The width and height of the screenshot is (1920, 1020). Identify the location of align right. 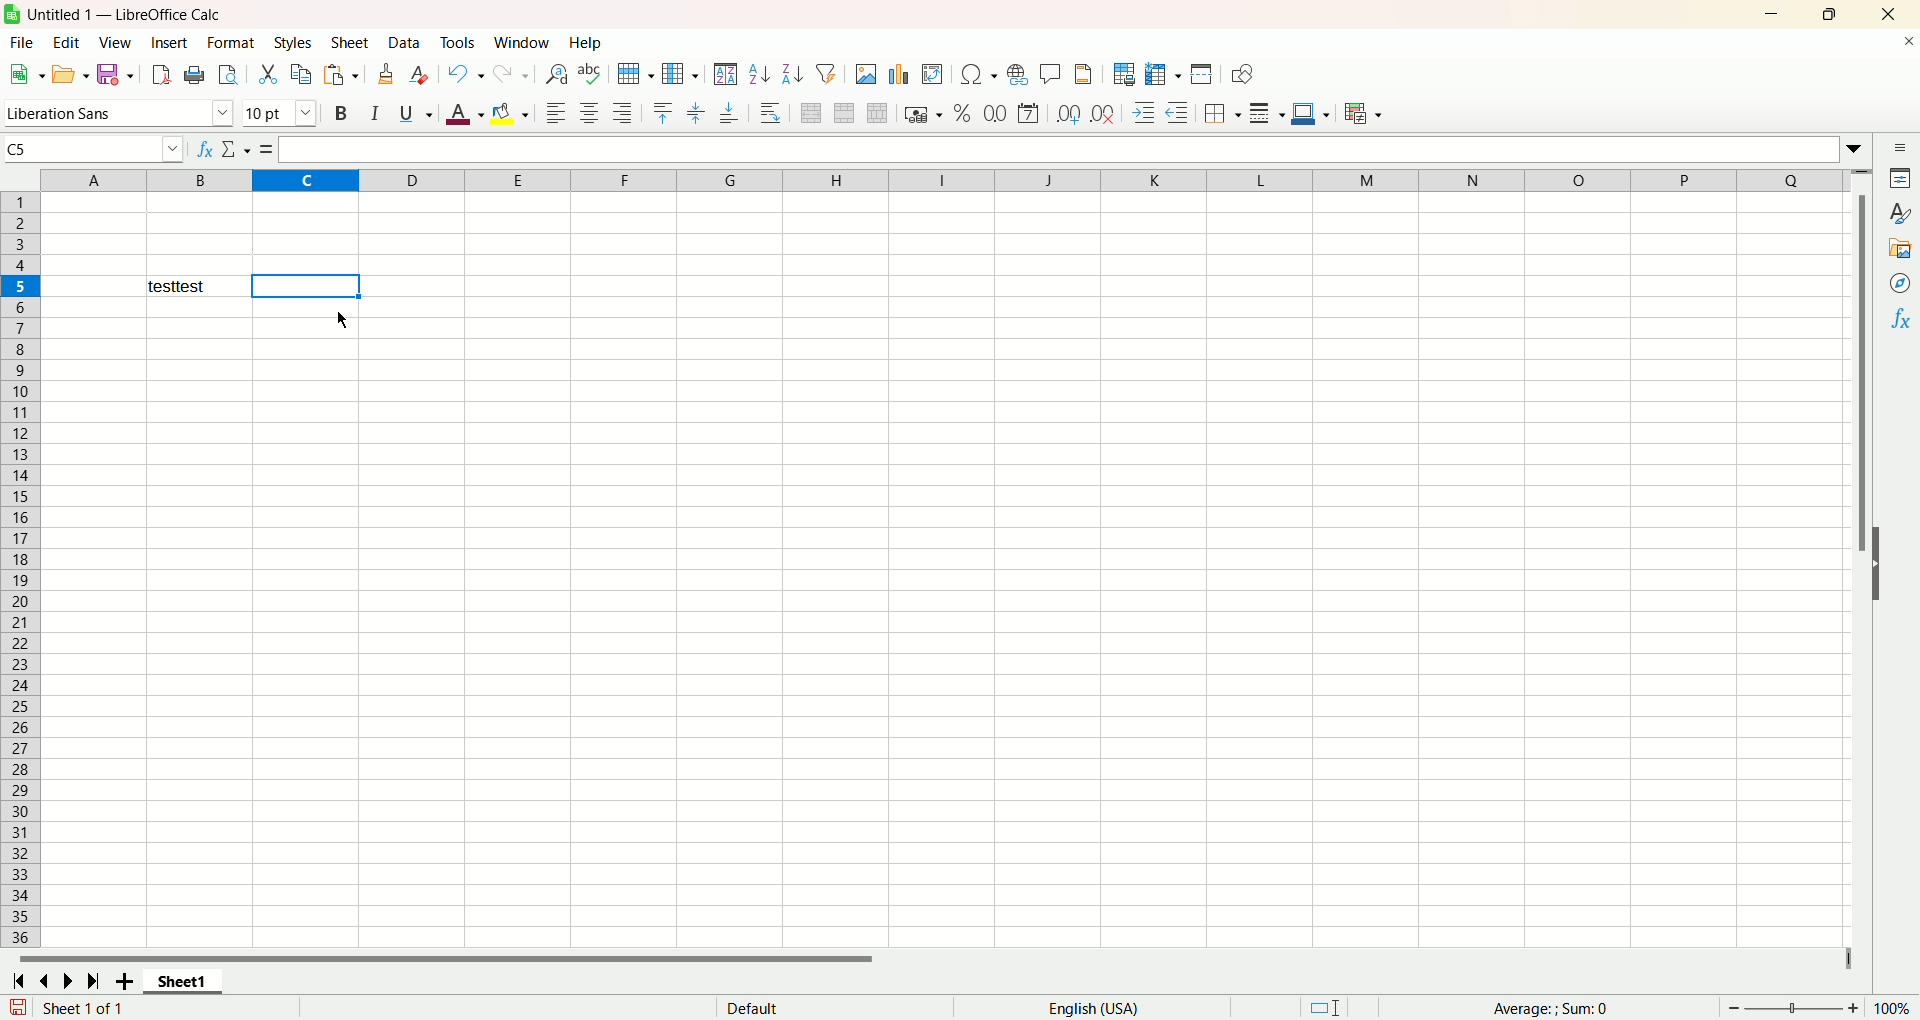
(623, 115).